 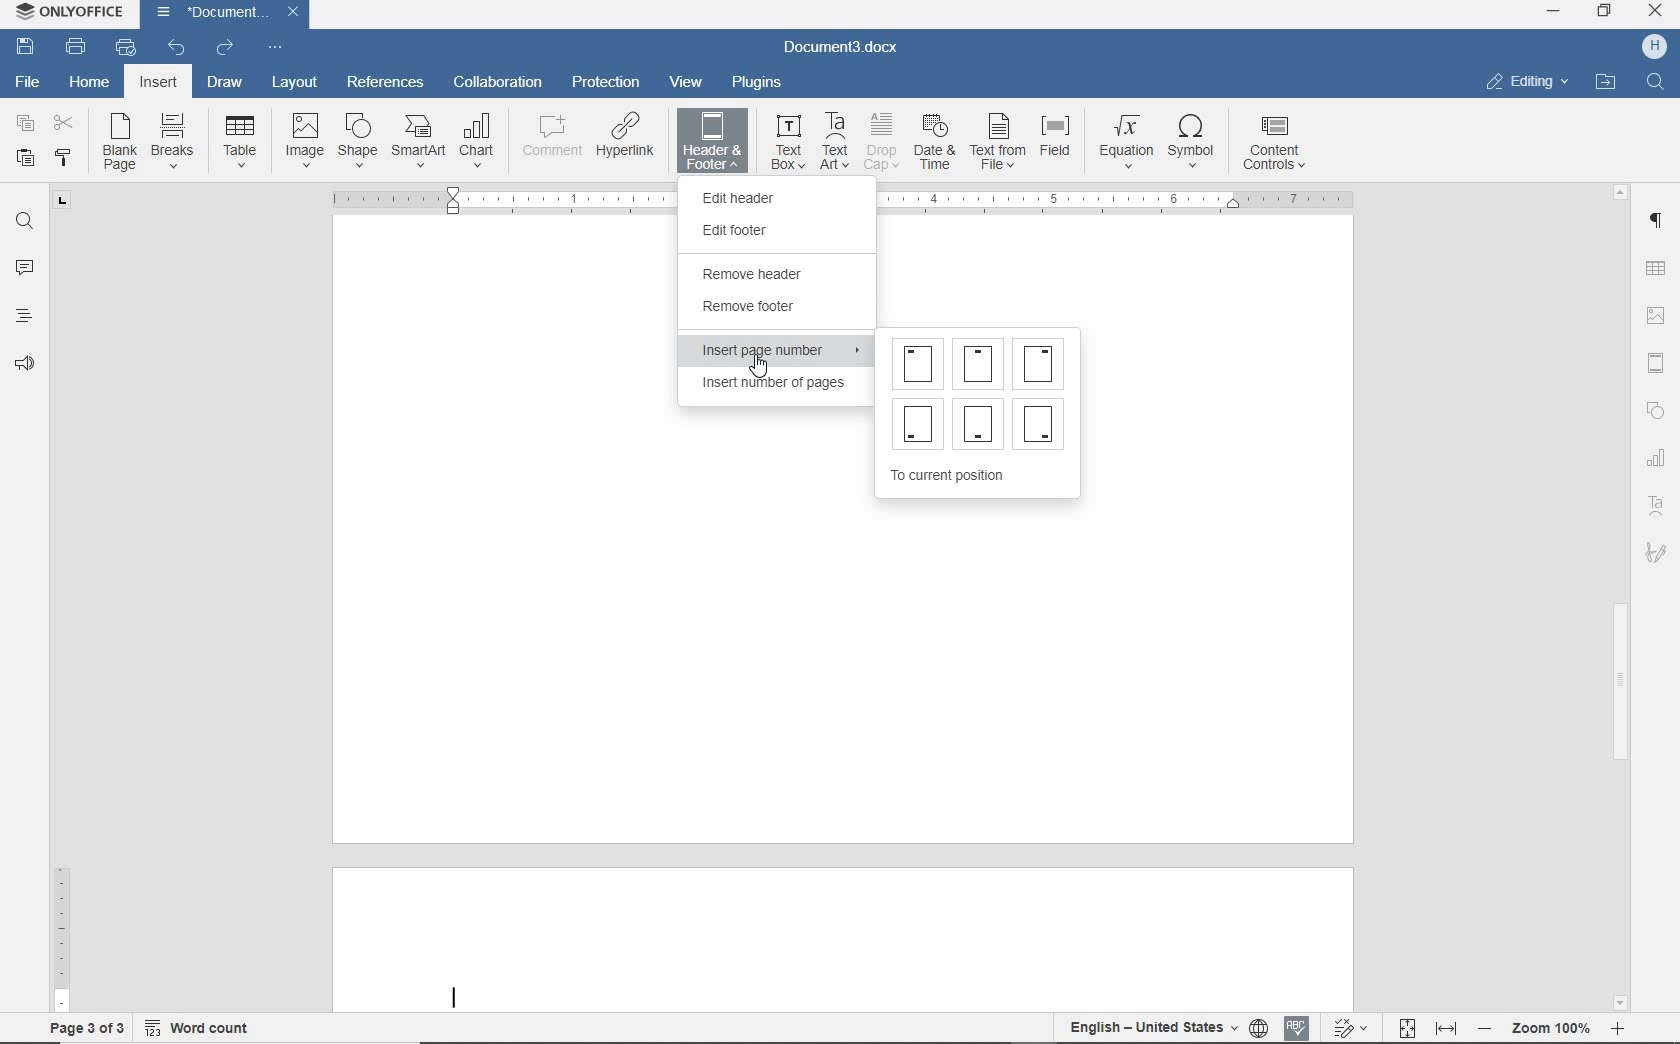 I want to click on INSERT NUMBER OF PAGES, so click(x=770, y=386).